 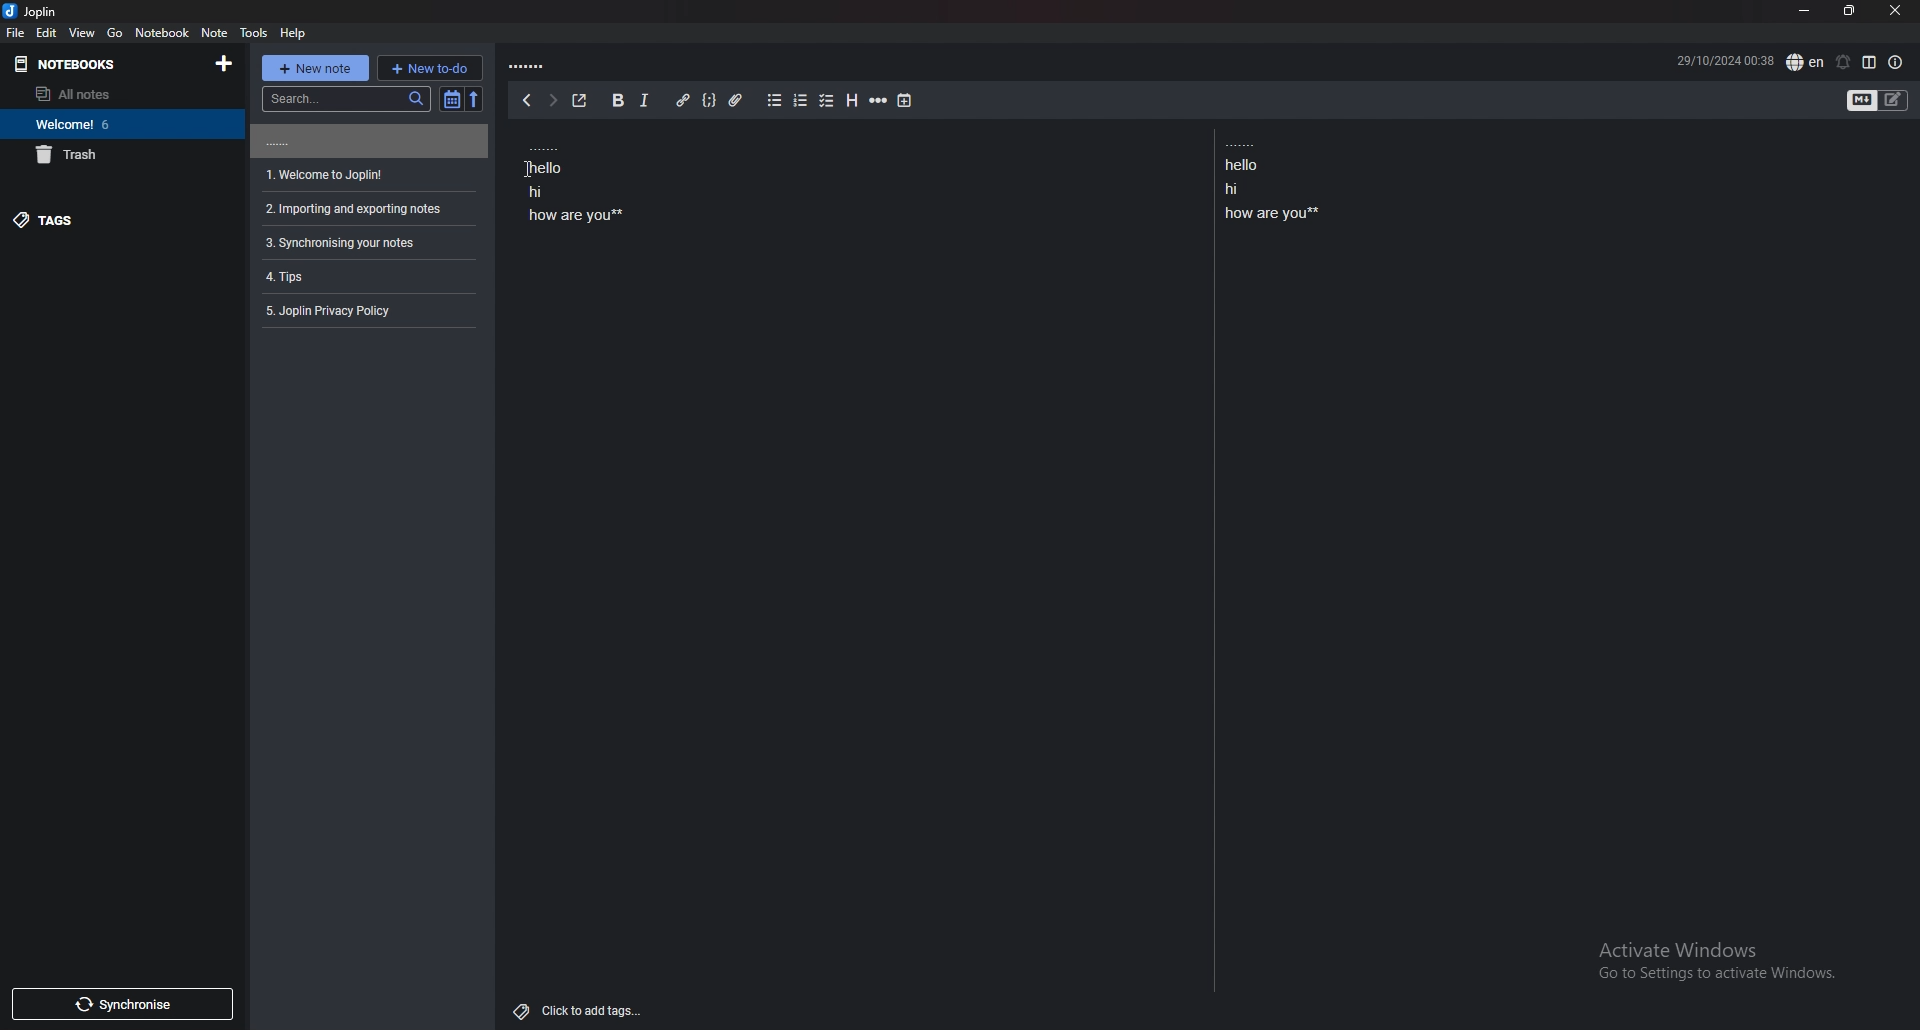 What do you see at coordinates (33, 12) in the screenshot?
I see `joplin` at bounding box center [33, 12].